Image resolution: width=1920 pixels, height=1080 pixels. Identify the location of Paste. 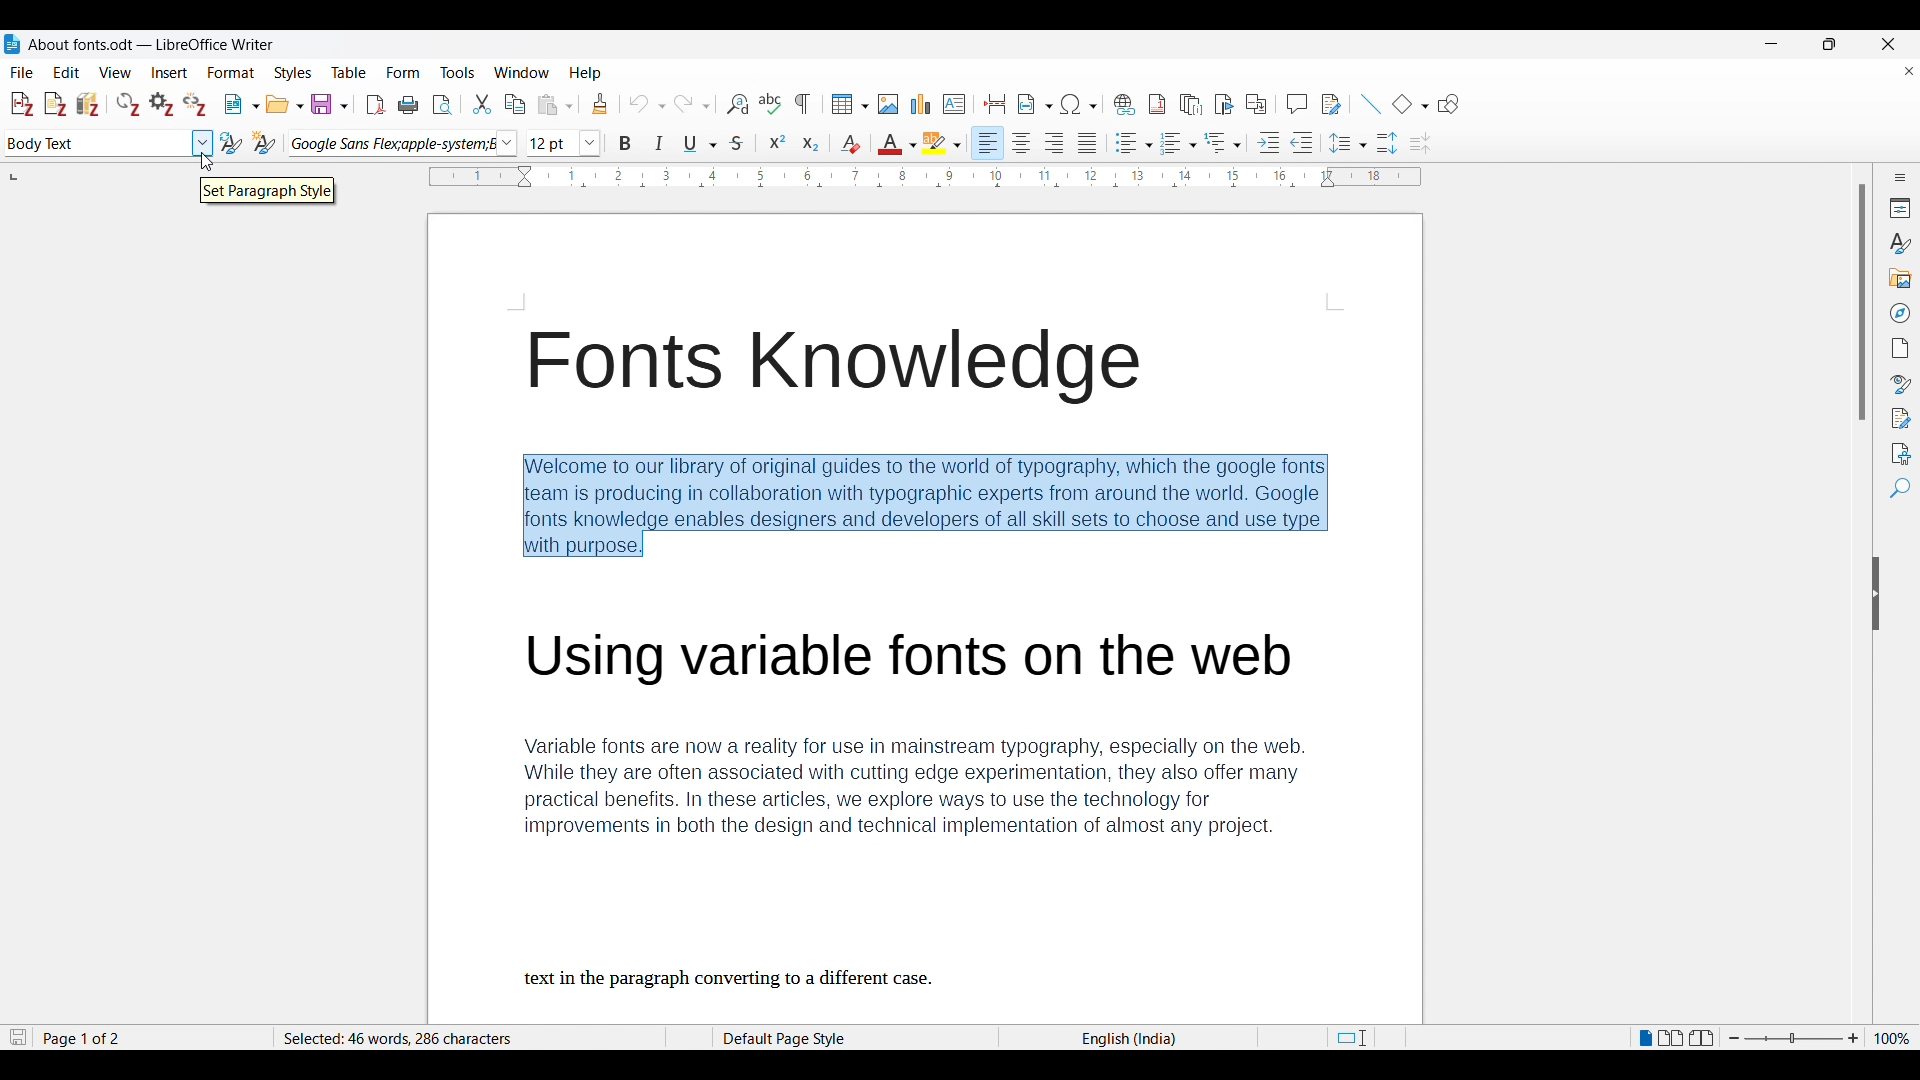
(555, 105).